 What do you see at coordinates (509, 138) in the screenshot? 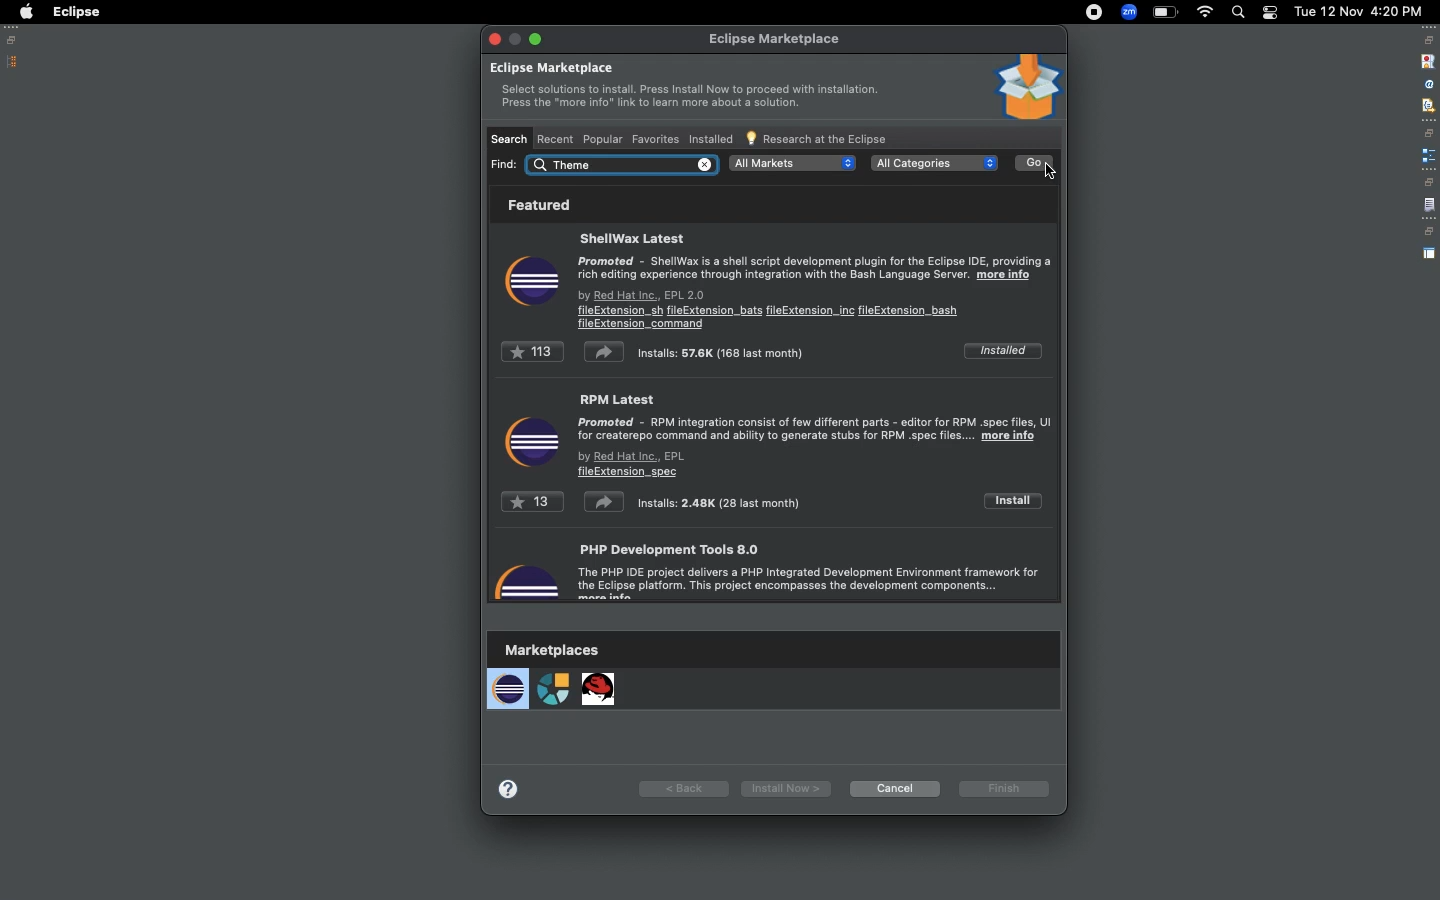
I see `Search` at bounding box center [509, 138].